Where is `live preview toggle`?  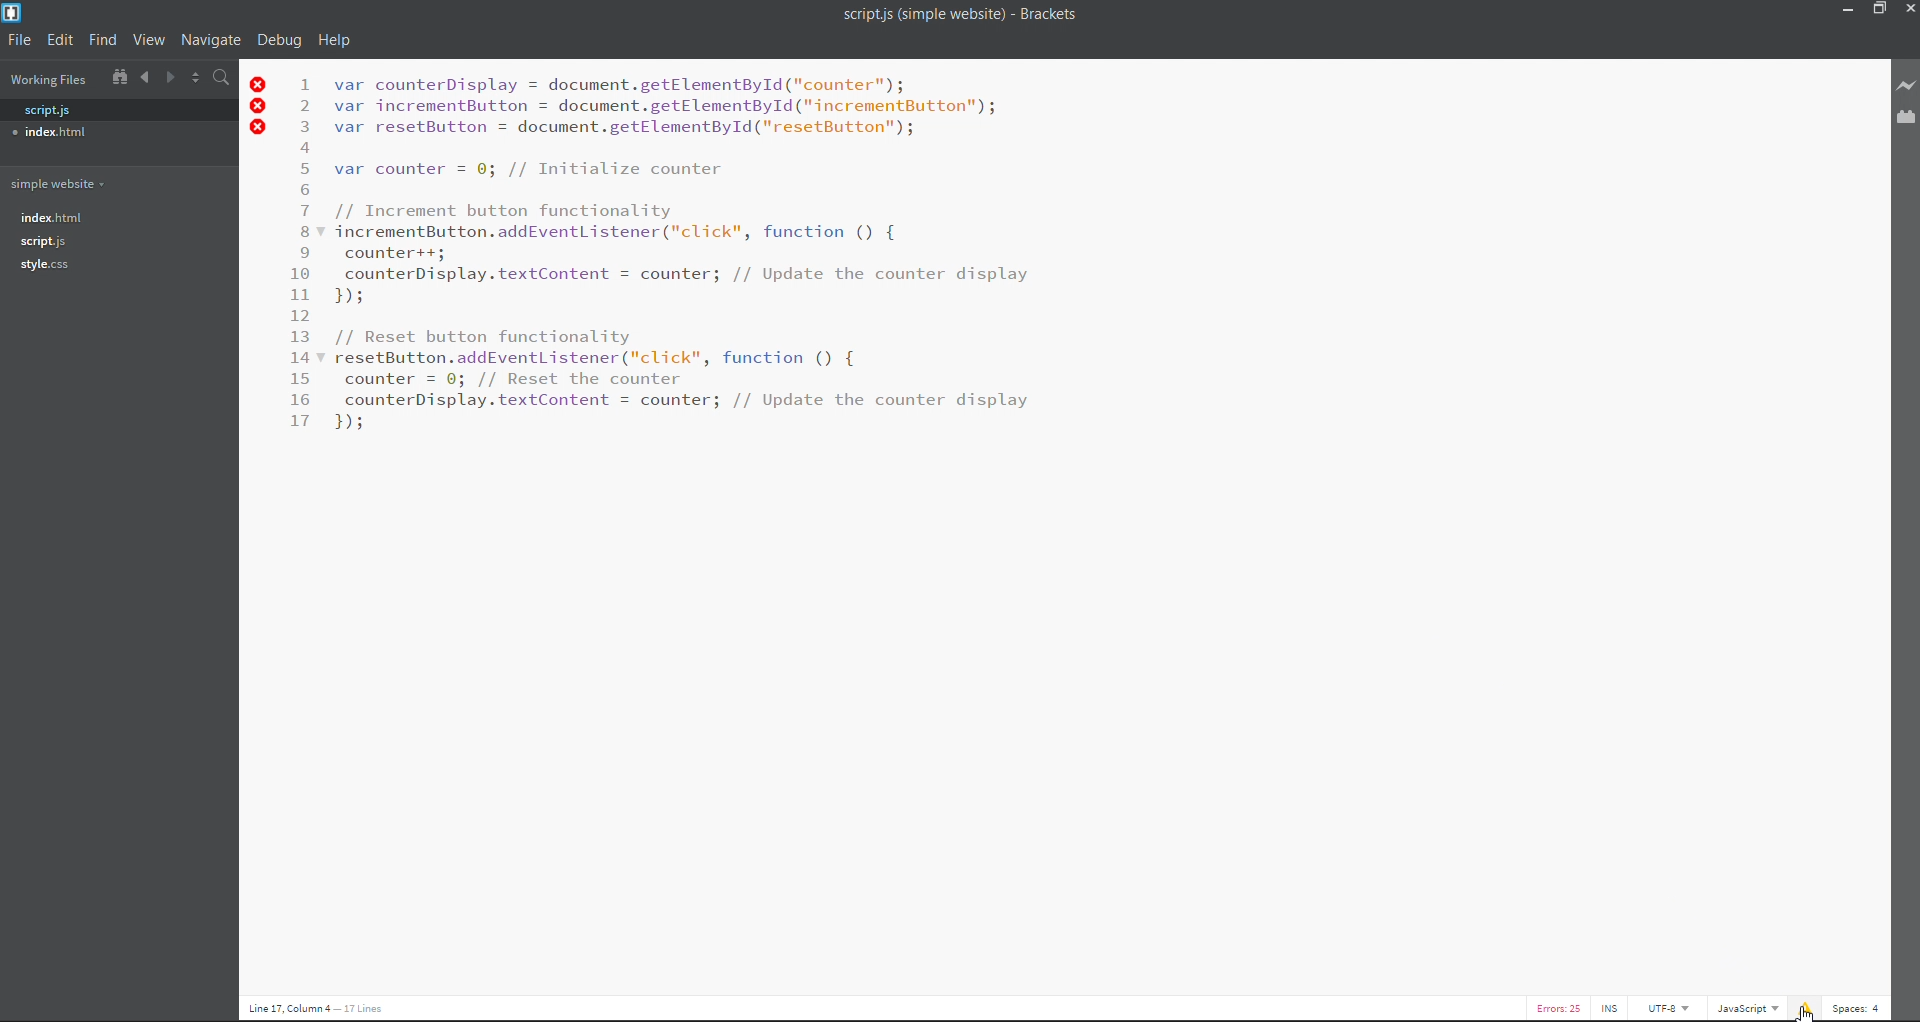 live preview toggle is located at coordinates (1908, 87).